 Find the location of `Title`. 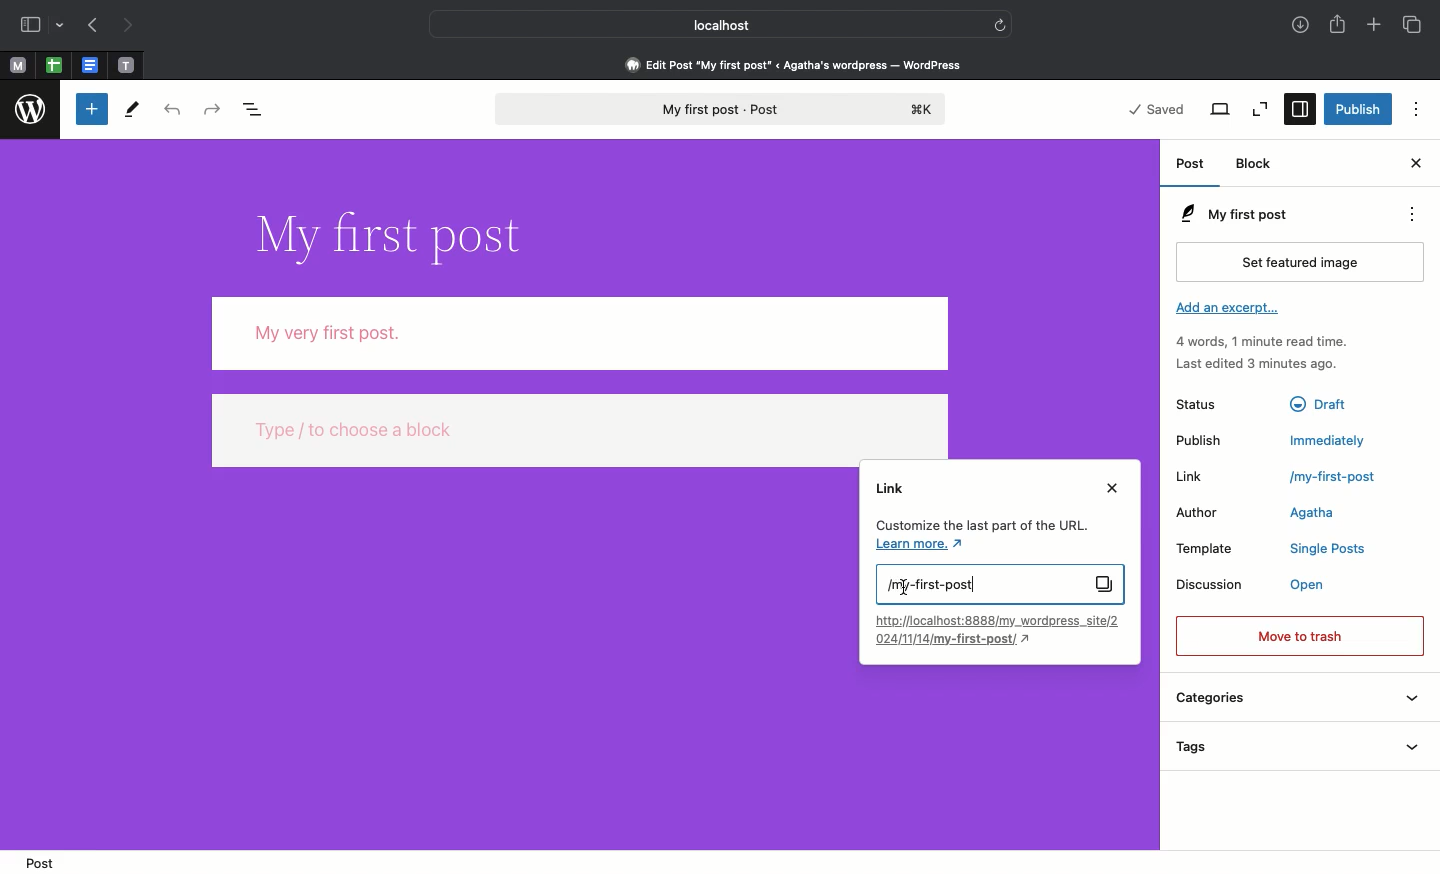

Title is located at coordinates (400, 237).